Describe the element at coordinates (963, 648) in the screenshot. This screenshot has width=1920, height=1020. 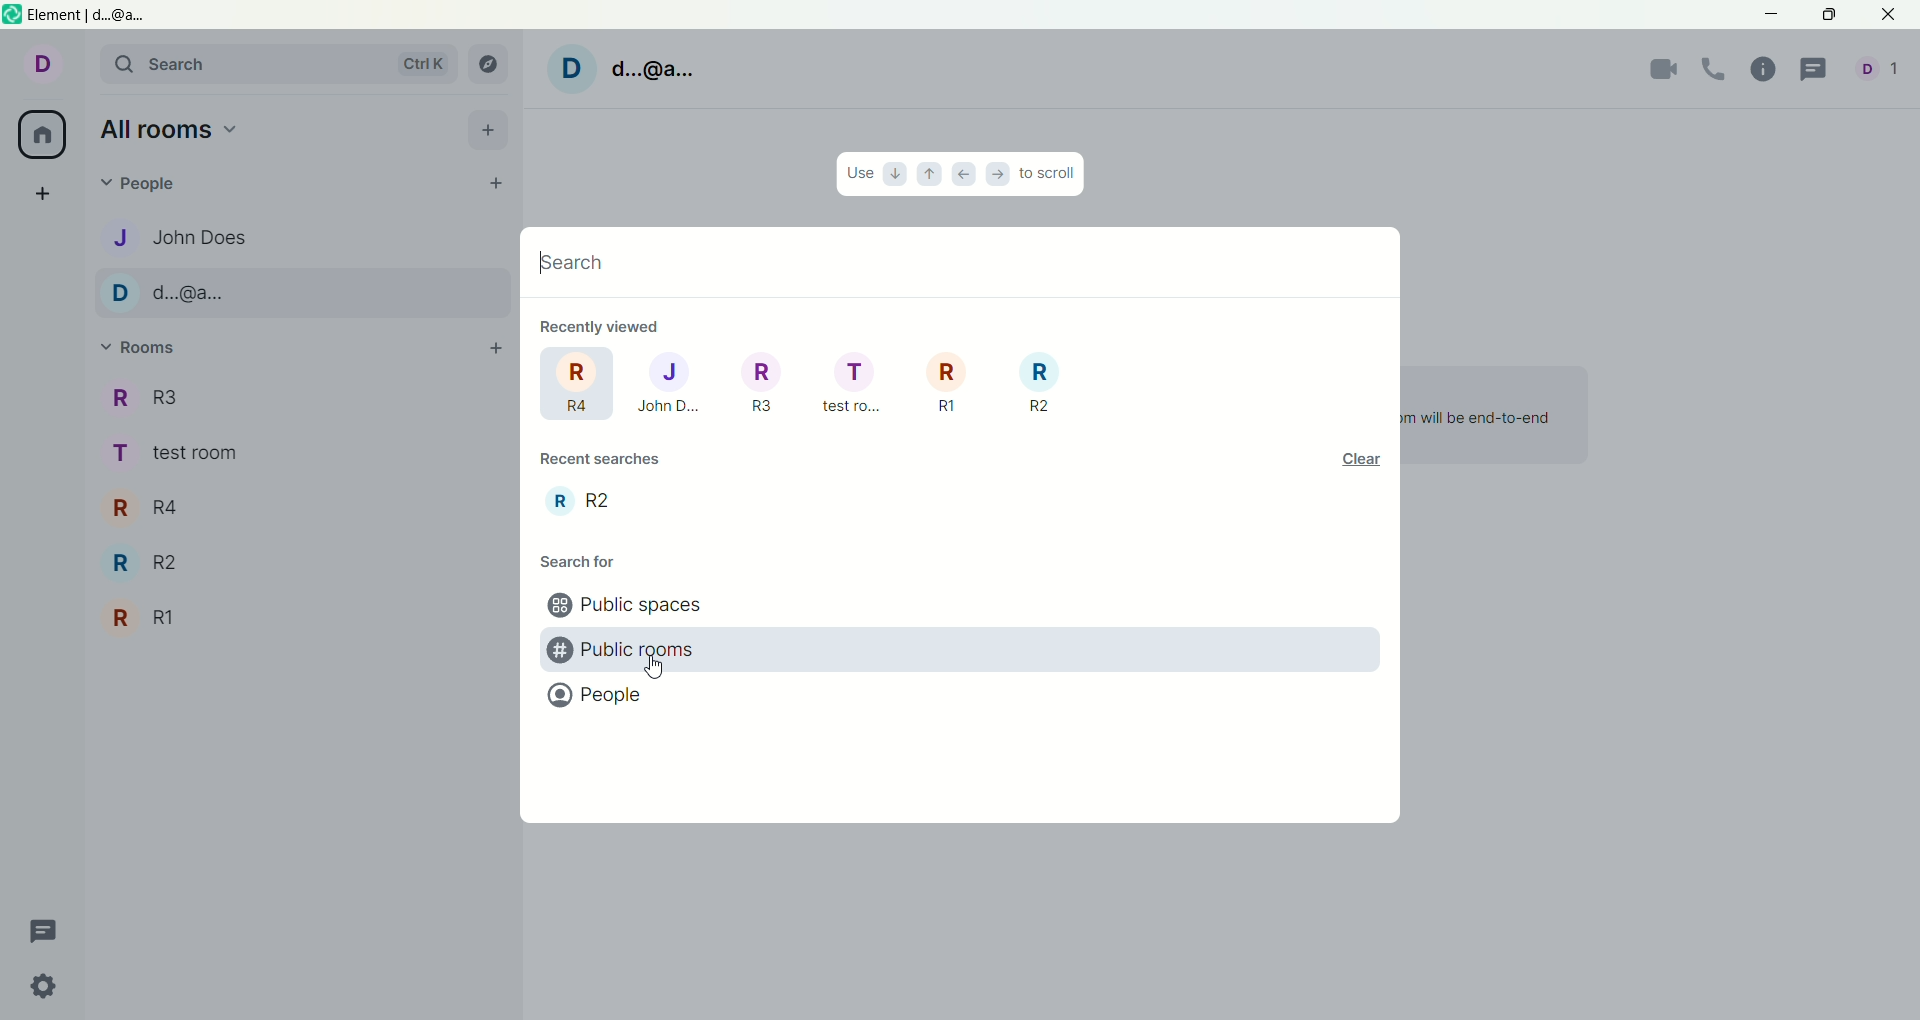
I see `public rooms` at that location.